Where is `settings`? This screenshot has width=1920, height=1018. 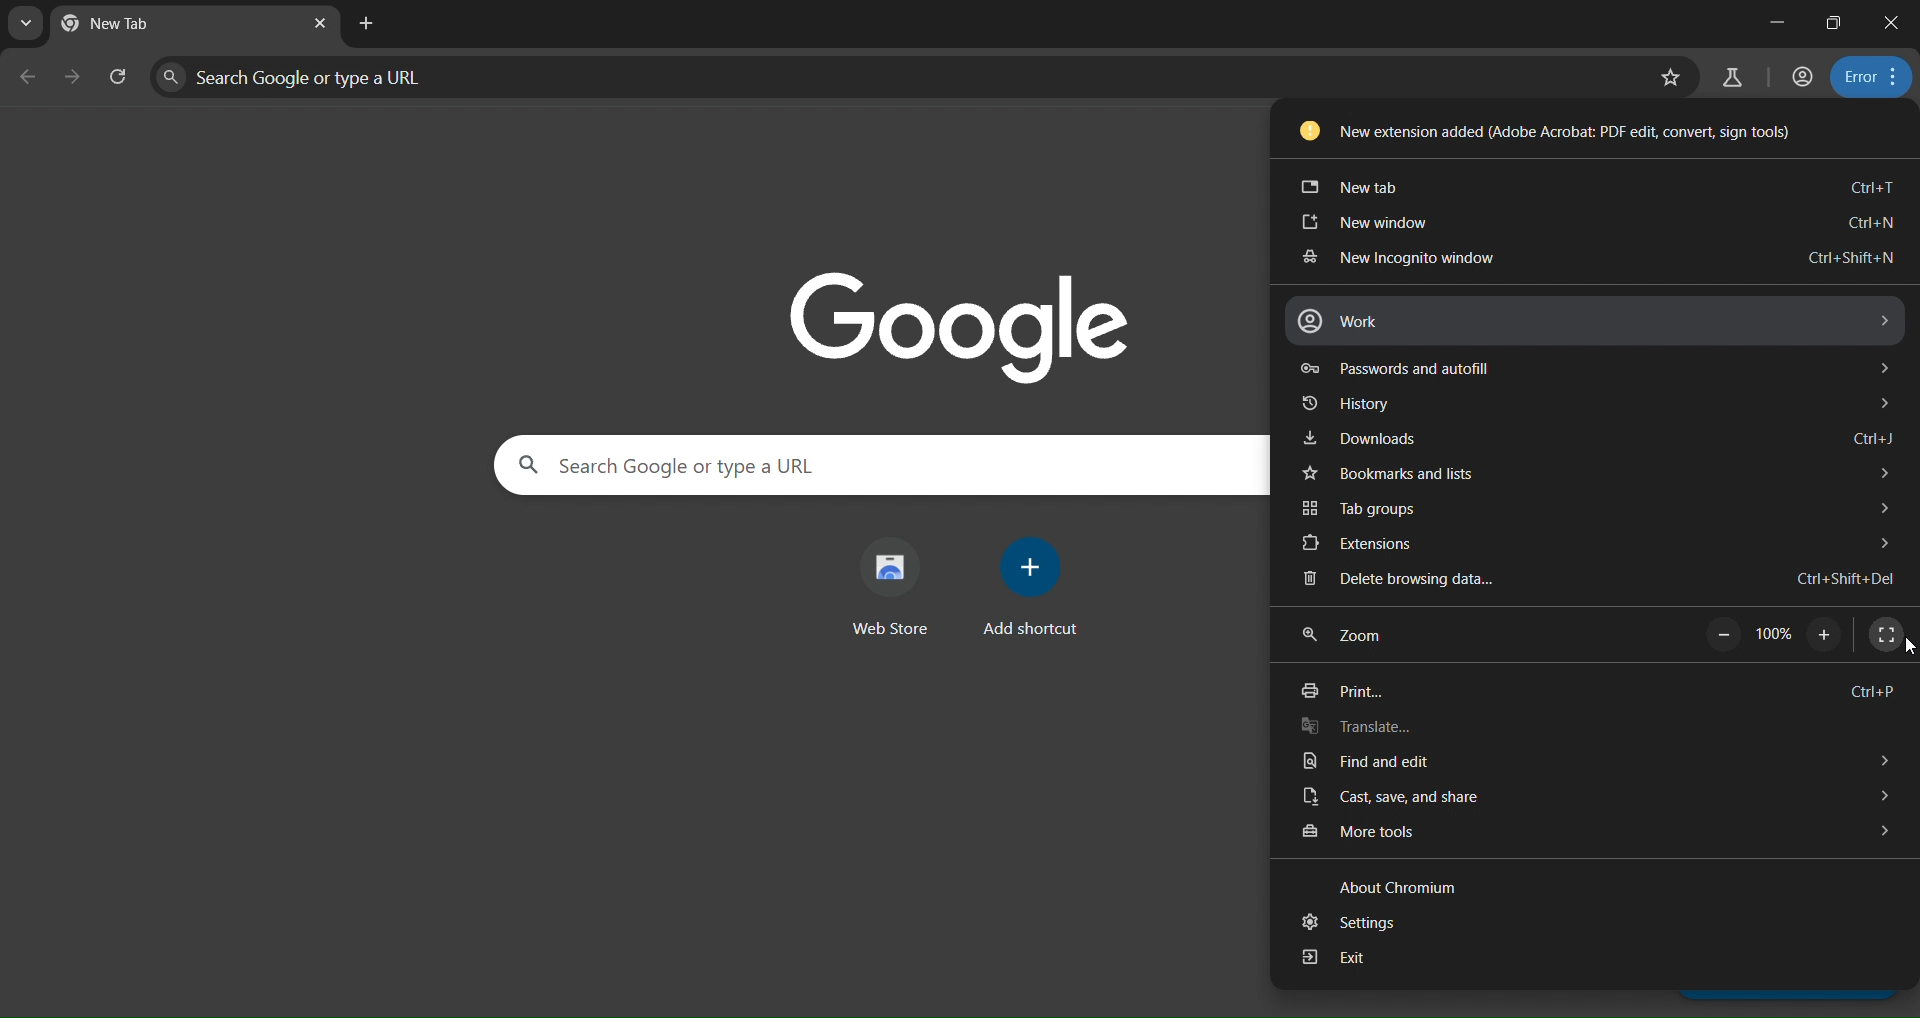
settings is located at coordinates (1562, 925).